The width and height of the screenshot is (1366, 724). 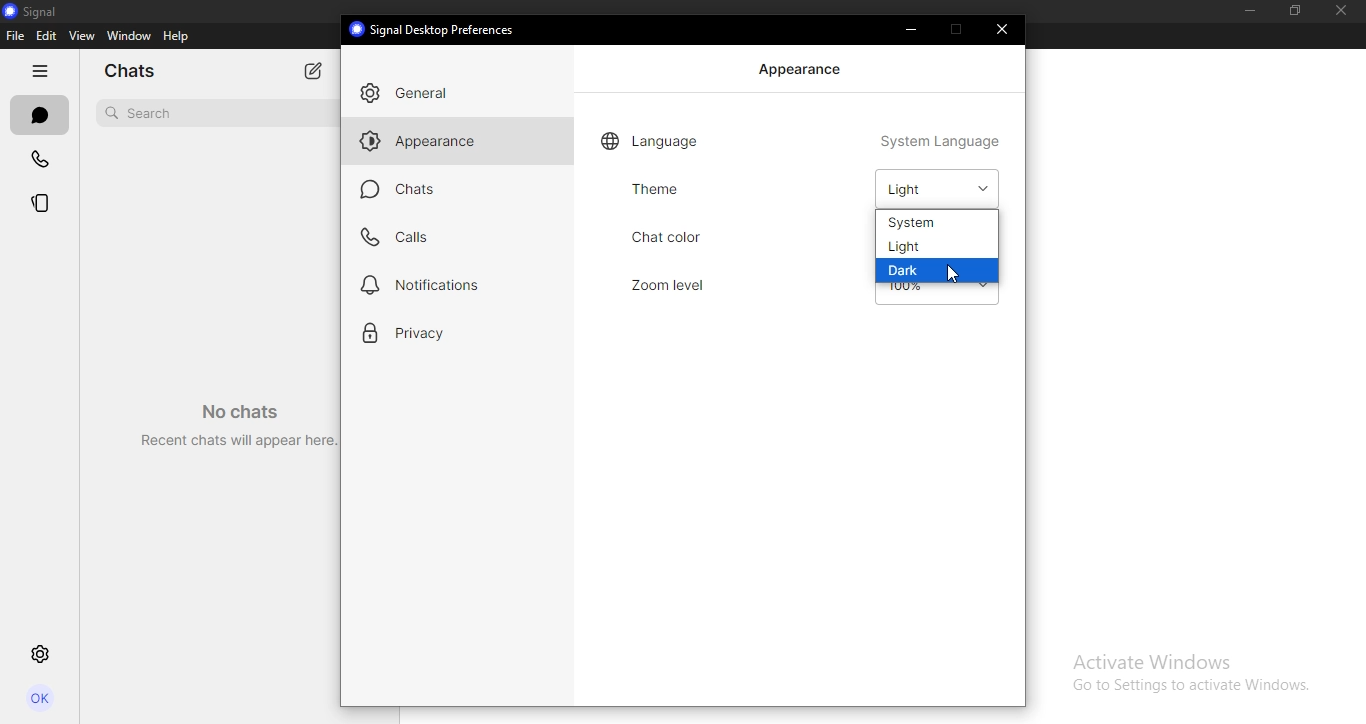 What do you see at coordinates (802, 140) in the screenshot?
I see `language system language` at bounding box center [802, 140].